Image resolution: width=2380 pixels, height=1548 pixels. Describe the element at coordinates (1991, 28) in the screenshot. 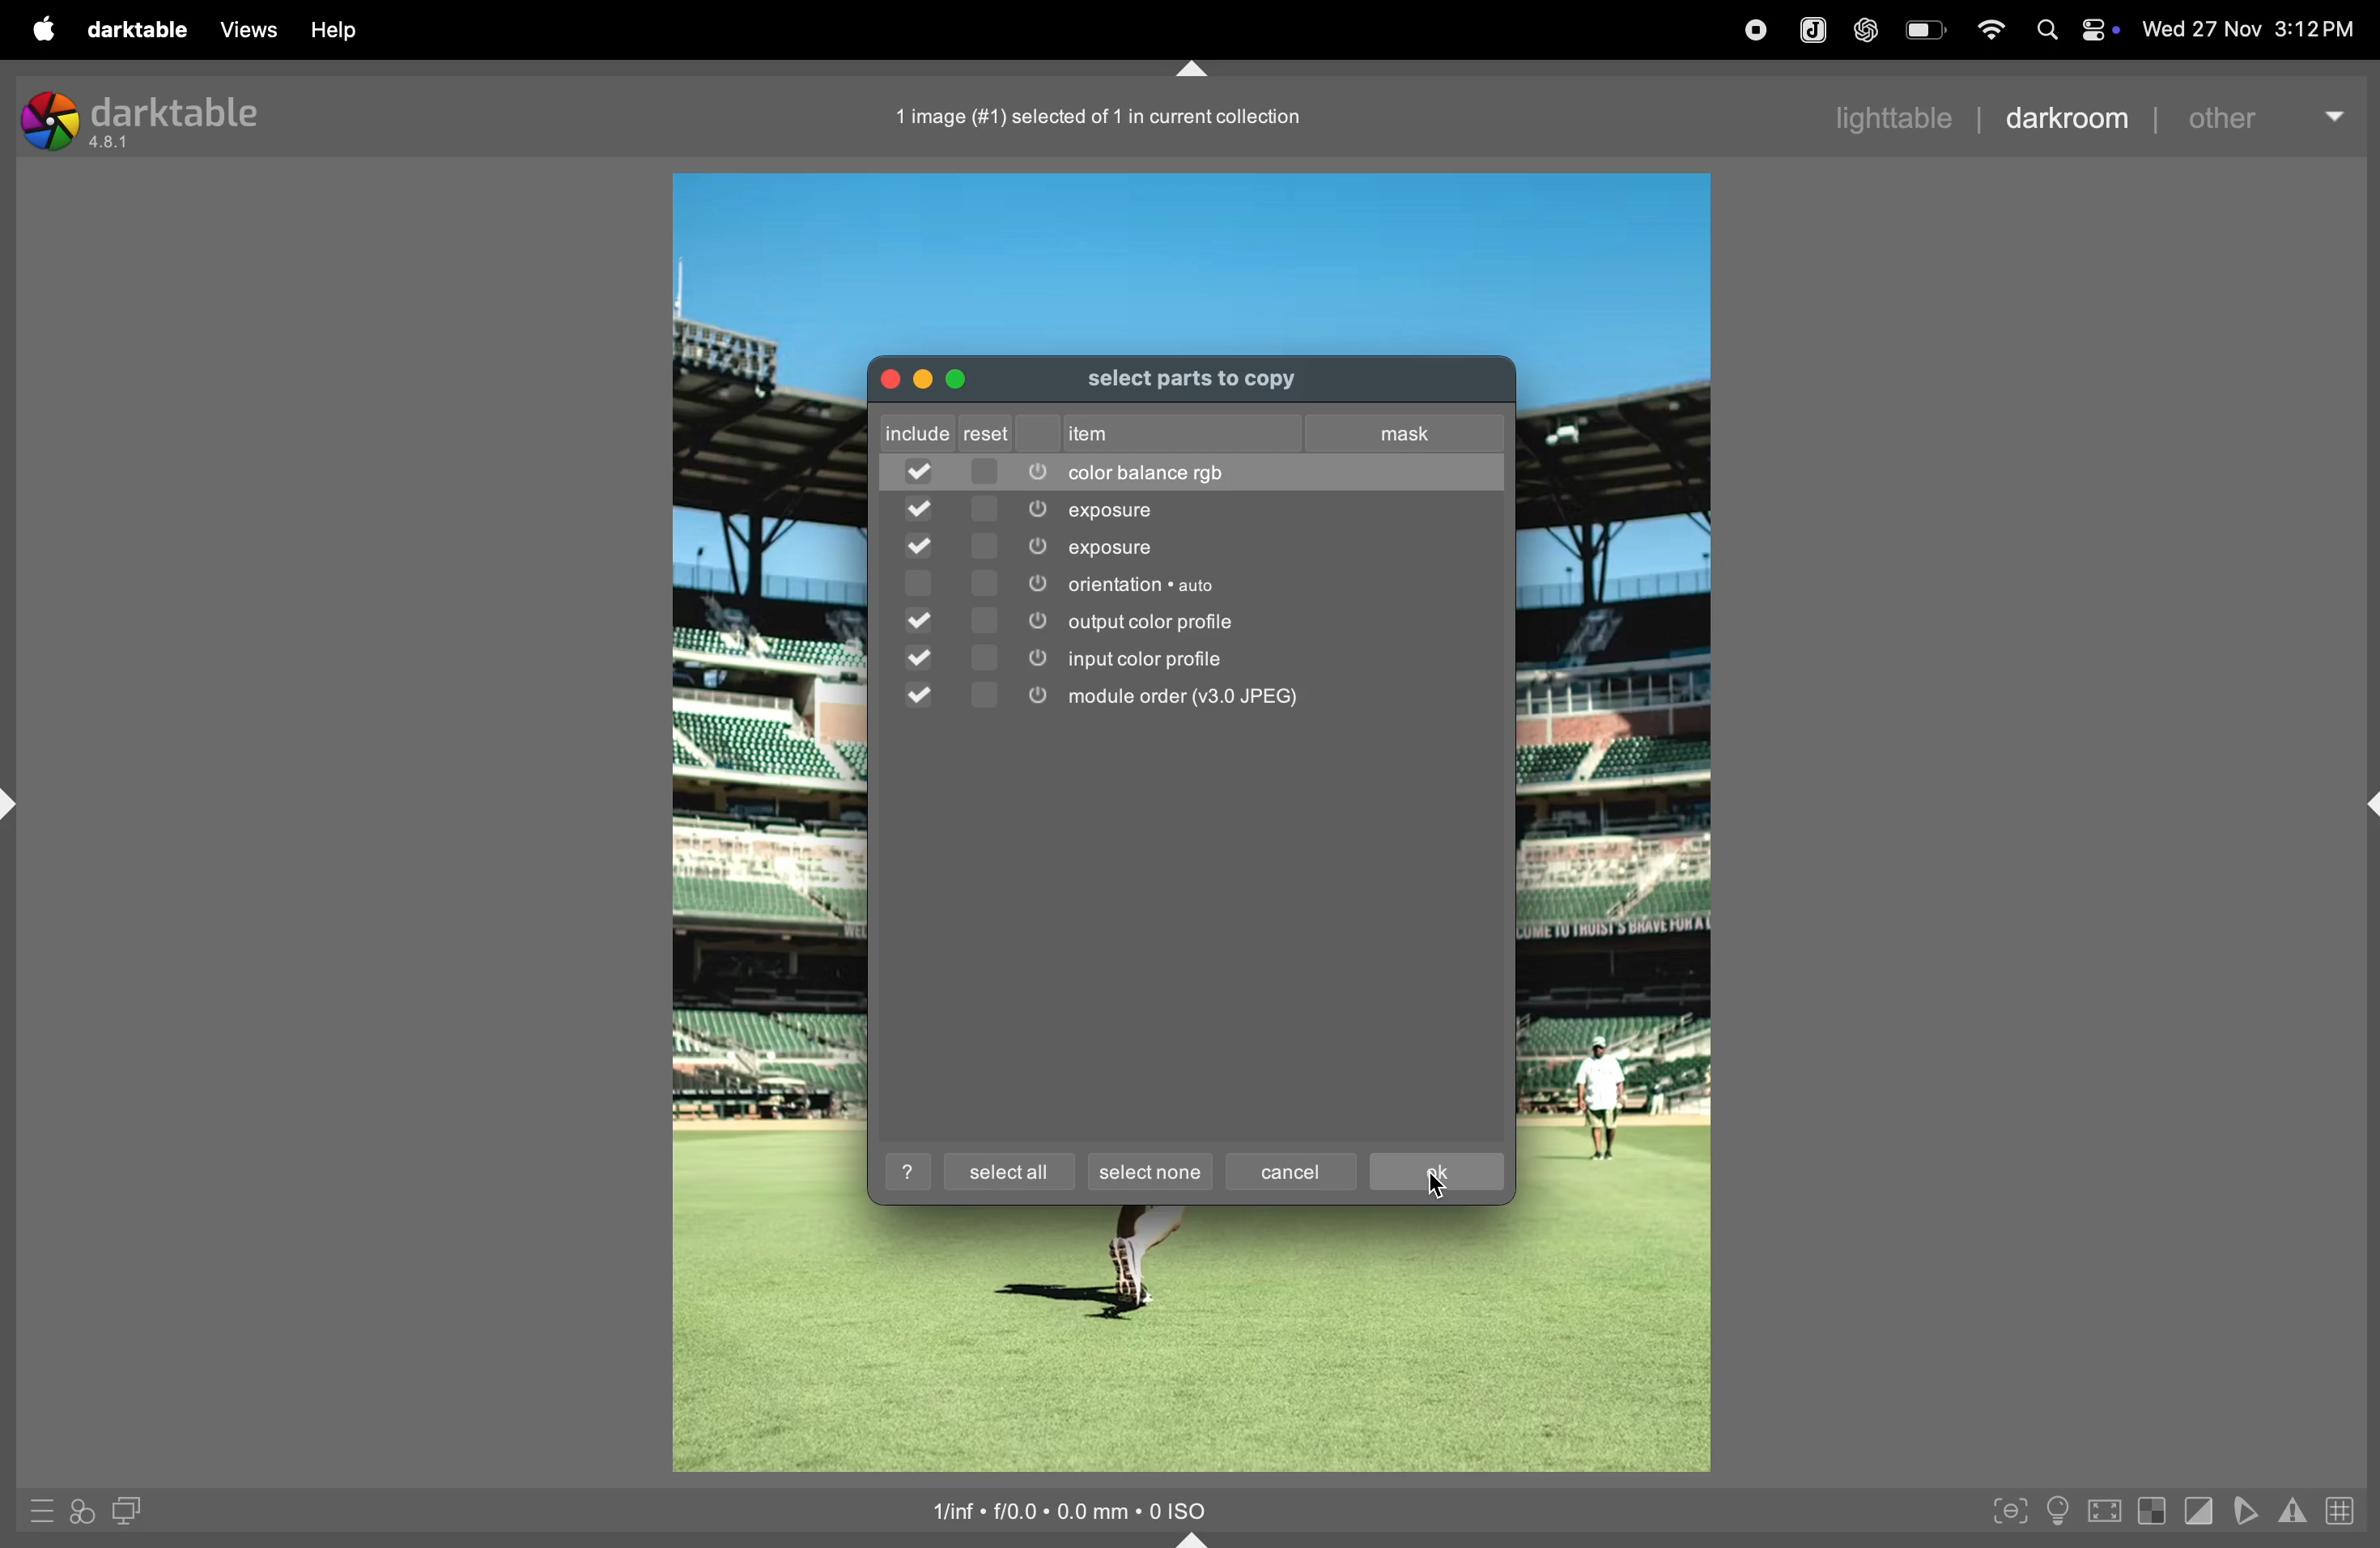

I see `wifi` at that location.